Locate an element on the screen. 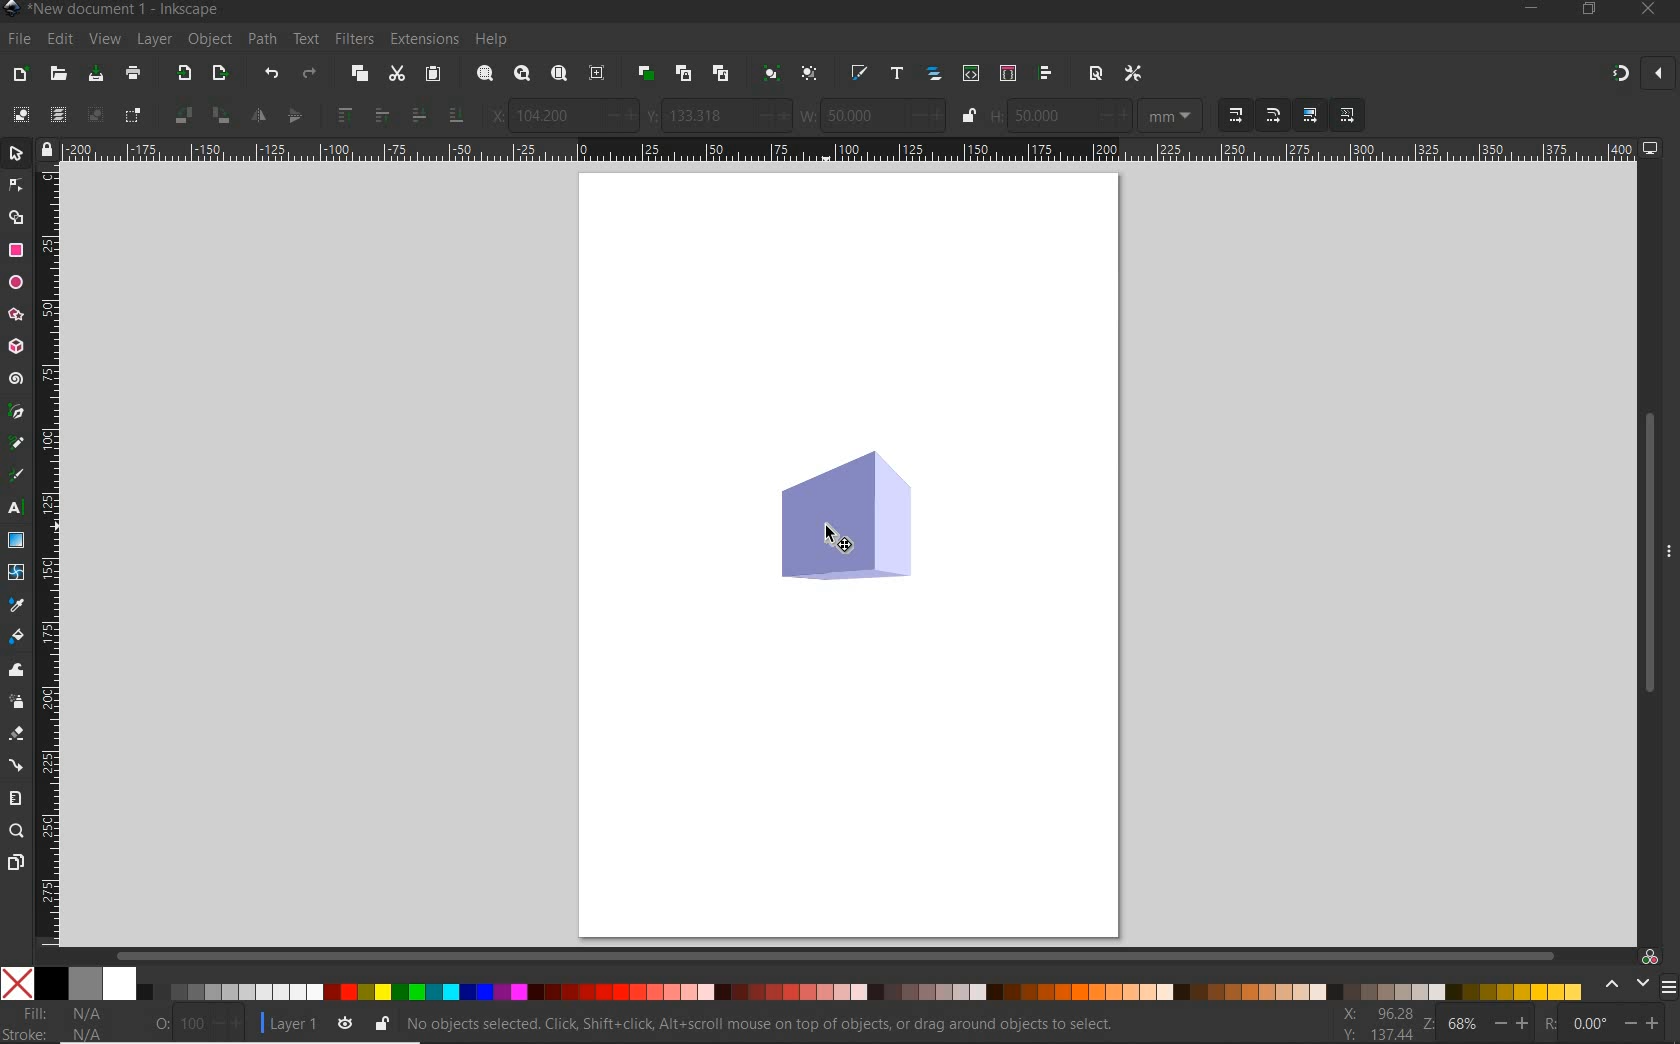 The height and width of the screenshot is (1044, 1680). open fill and stroke is located at coordinates (857, 73).